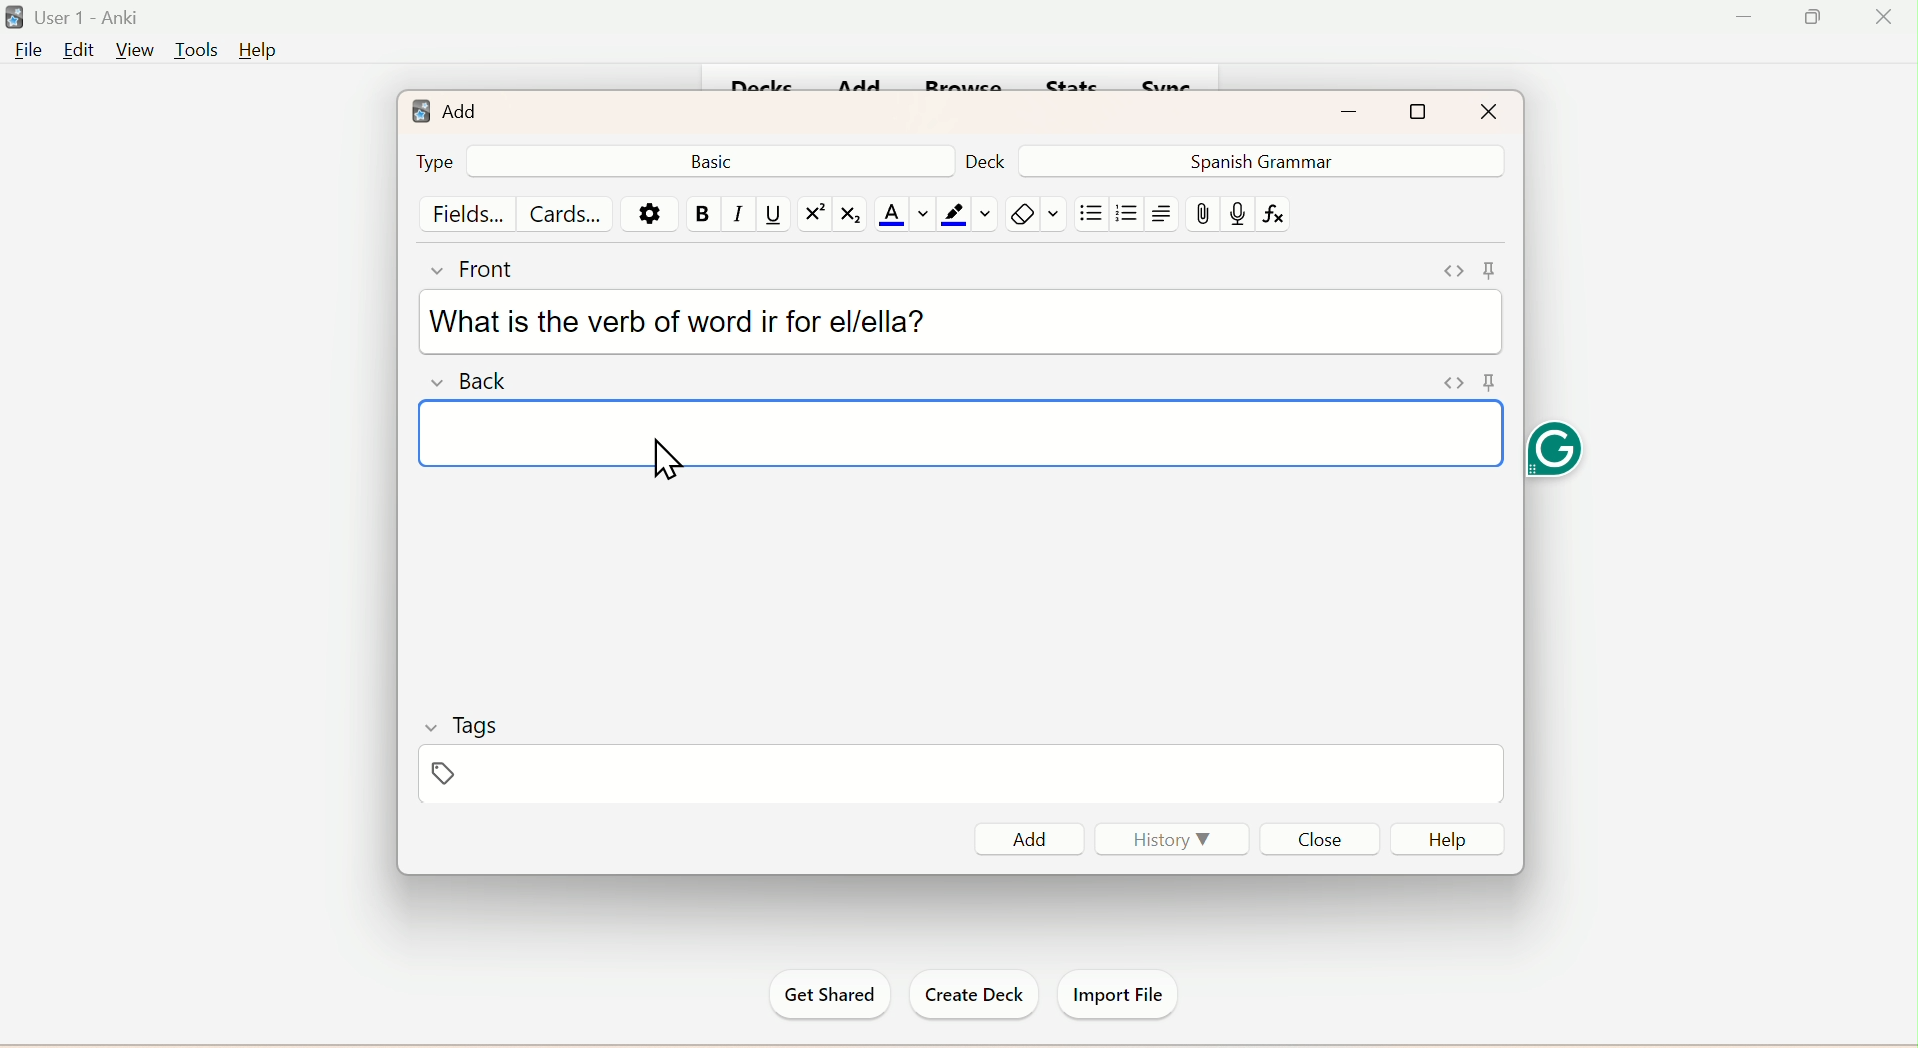  What do you see at coordinates (1445, 839) in the screenshot?
I see `Help` at bounding box center [1445, 839].